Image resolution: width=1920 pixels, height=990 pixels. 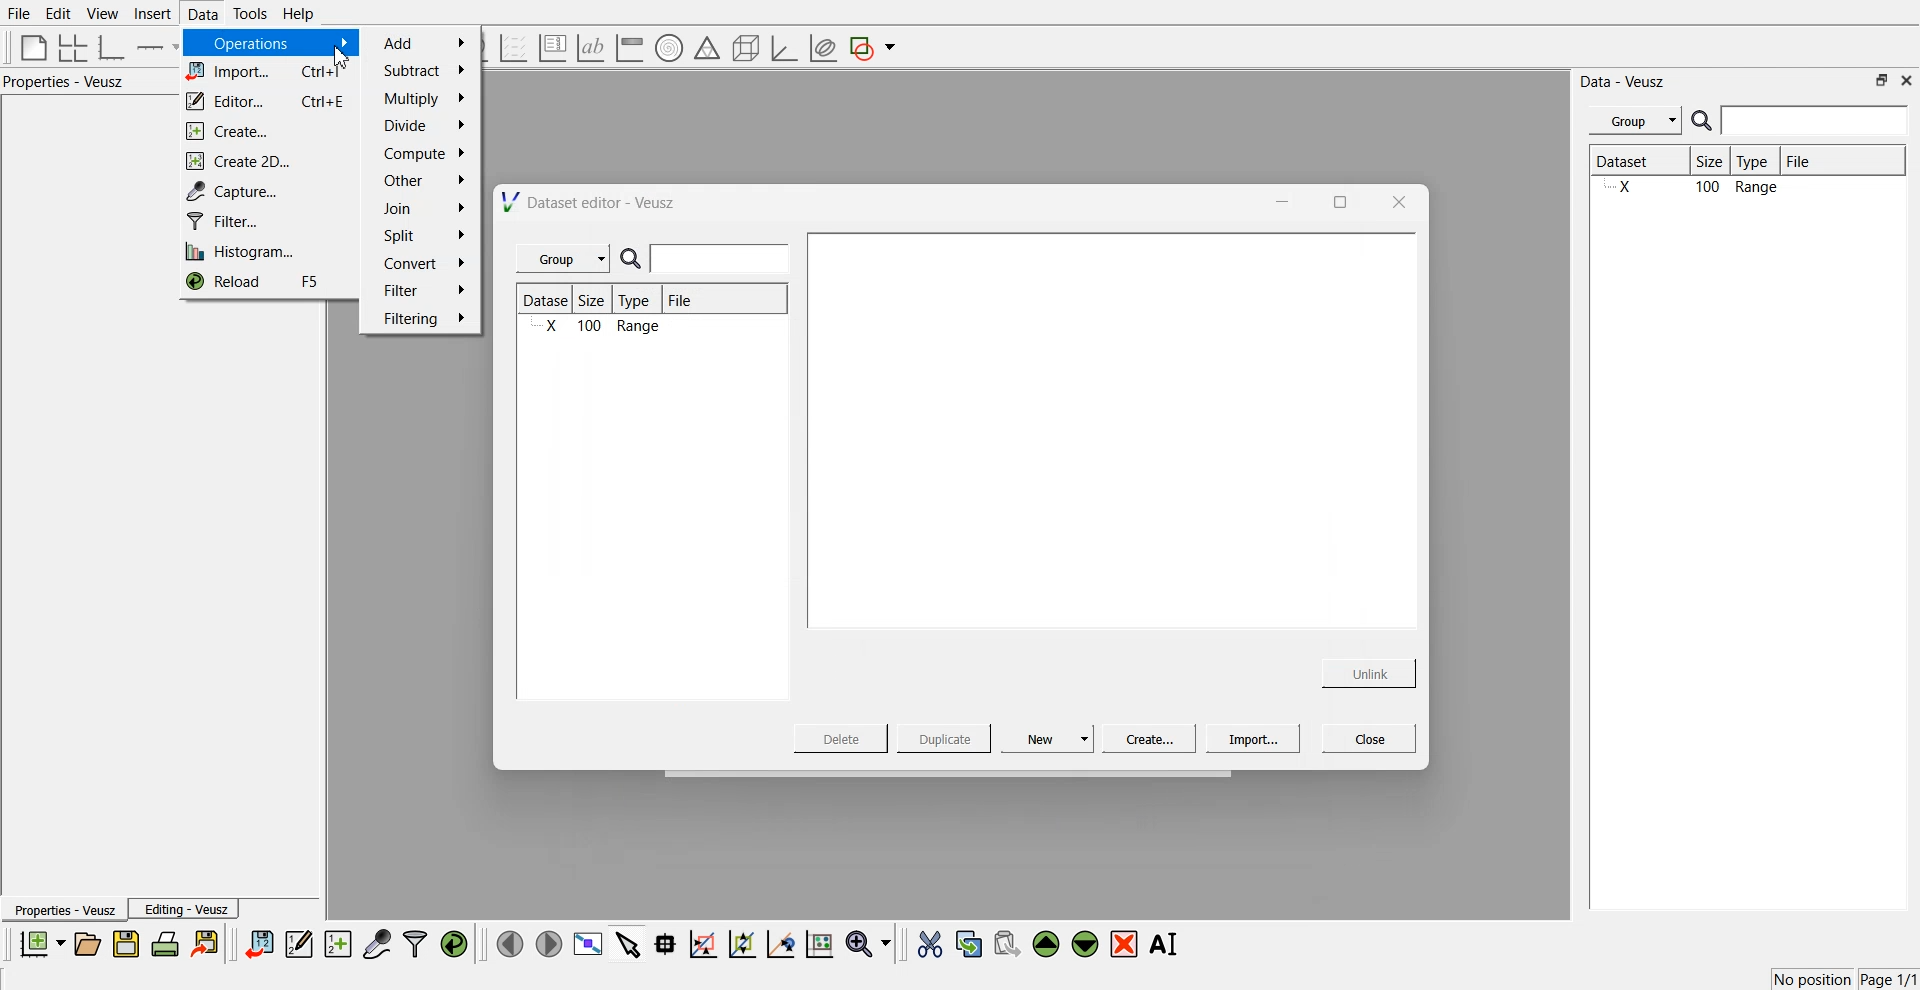 What do you see at coordinates (740, 943) in the screenshot?
I see `zoom out the graph axes` at bounding box center [740, 943].